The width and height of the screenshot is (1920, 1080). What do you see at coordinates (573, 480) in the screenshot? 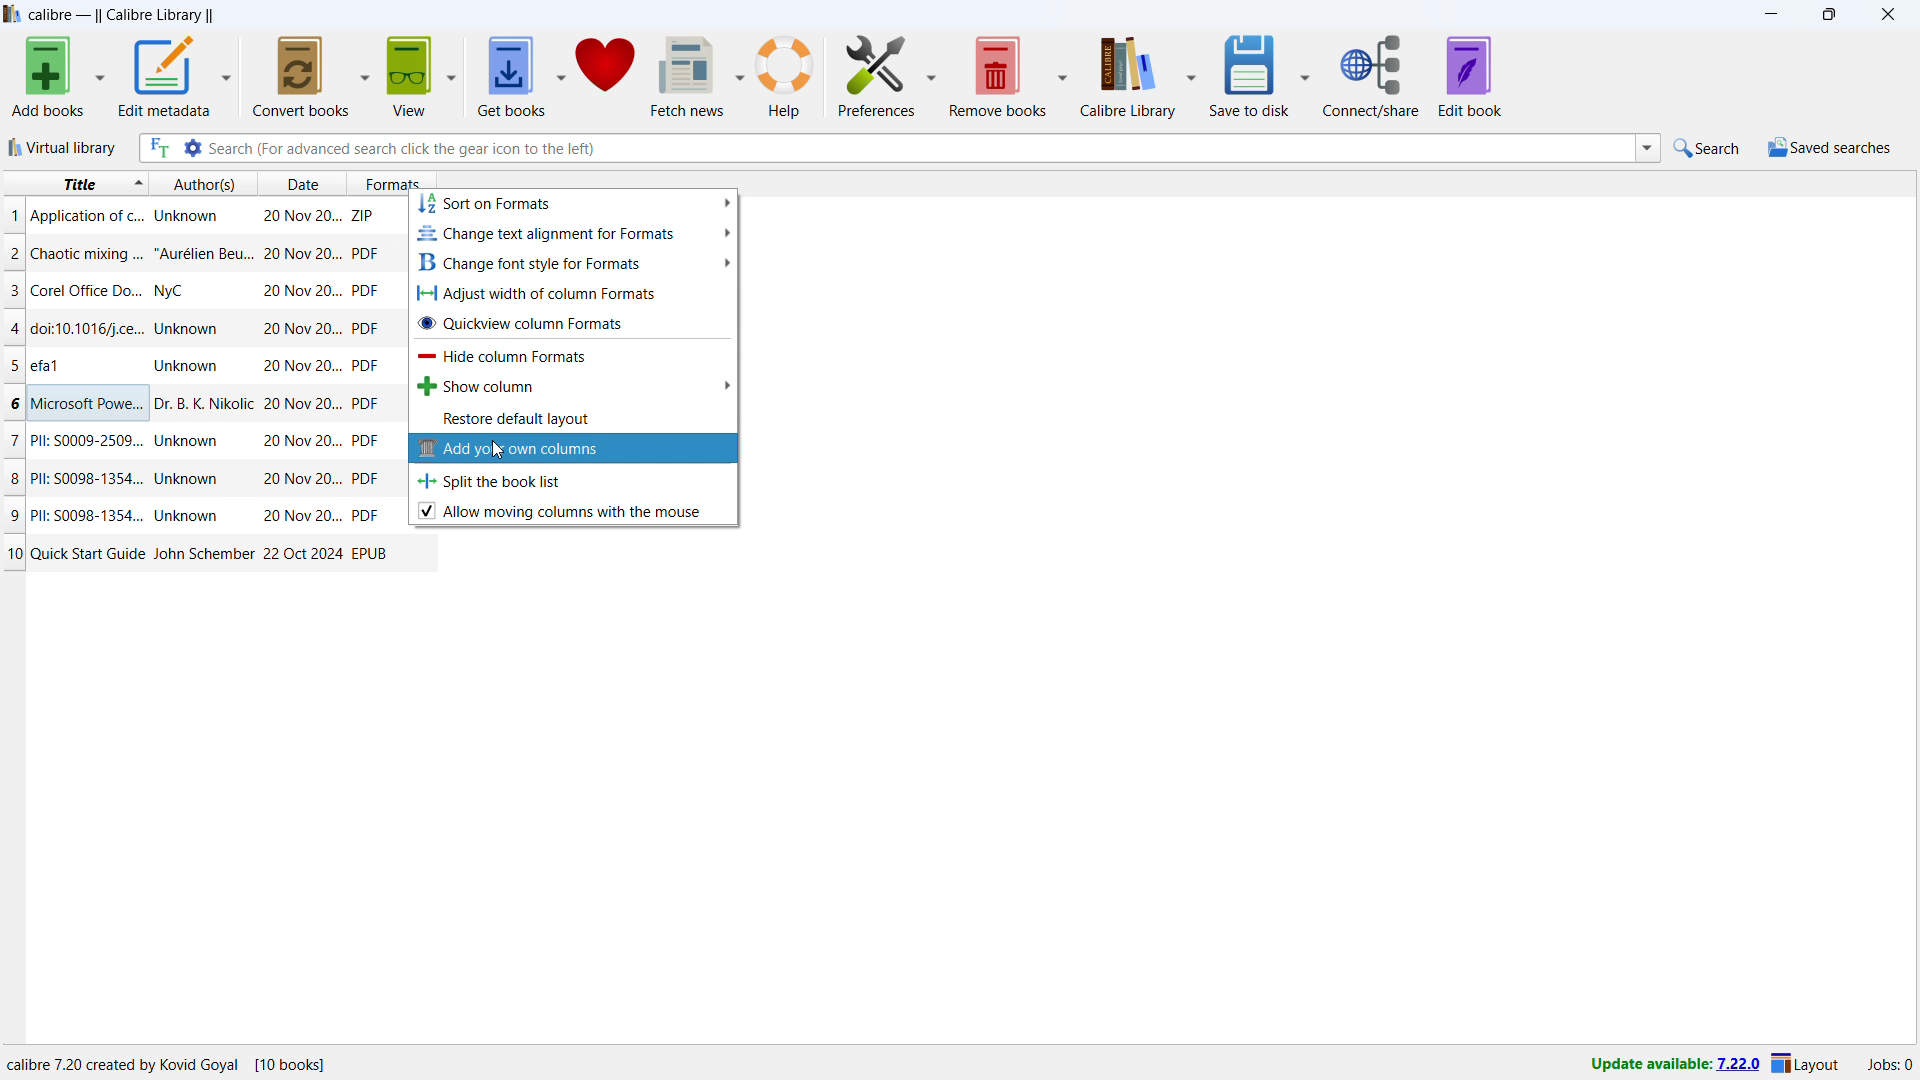
I see `split the book list` at bounding box center [573, 480].